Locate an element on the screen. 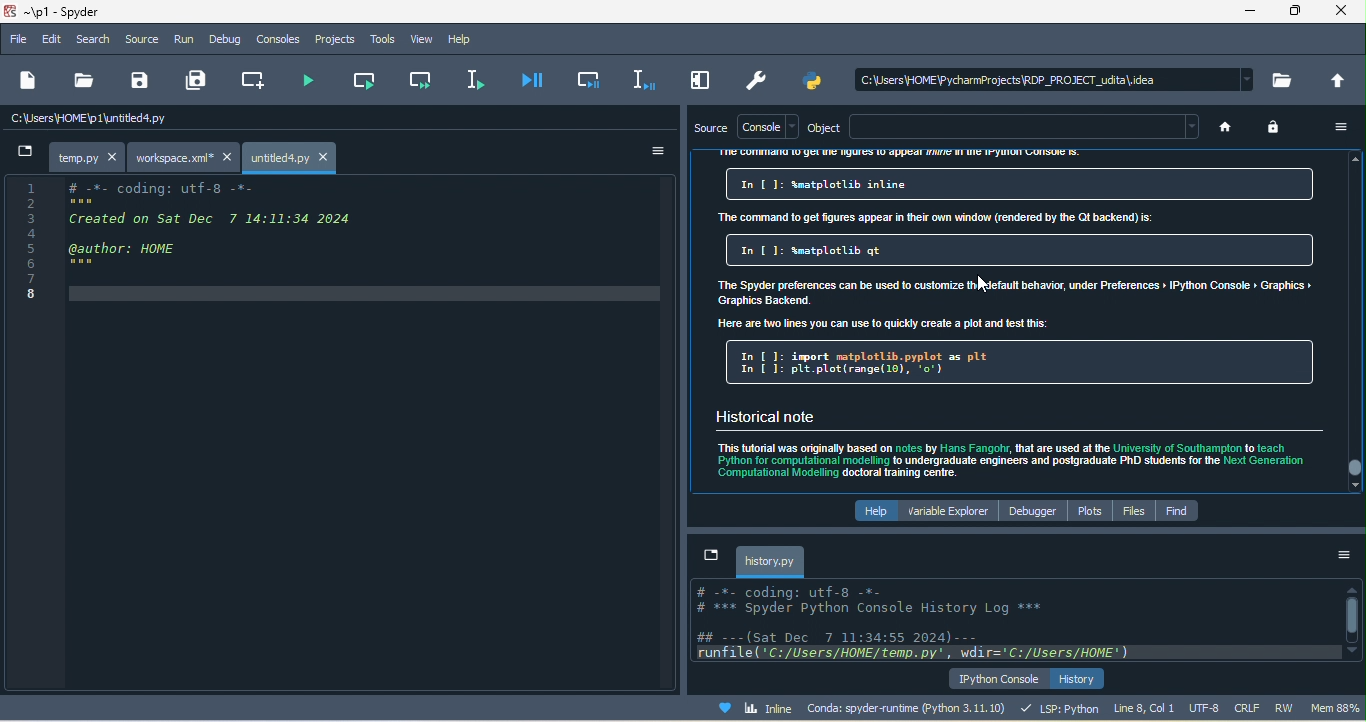  conda spyder runtime is located at coordinates (911, 710).